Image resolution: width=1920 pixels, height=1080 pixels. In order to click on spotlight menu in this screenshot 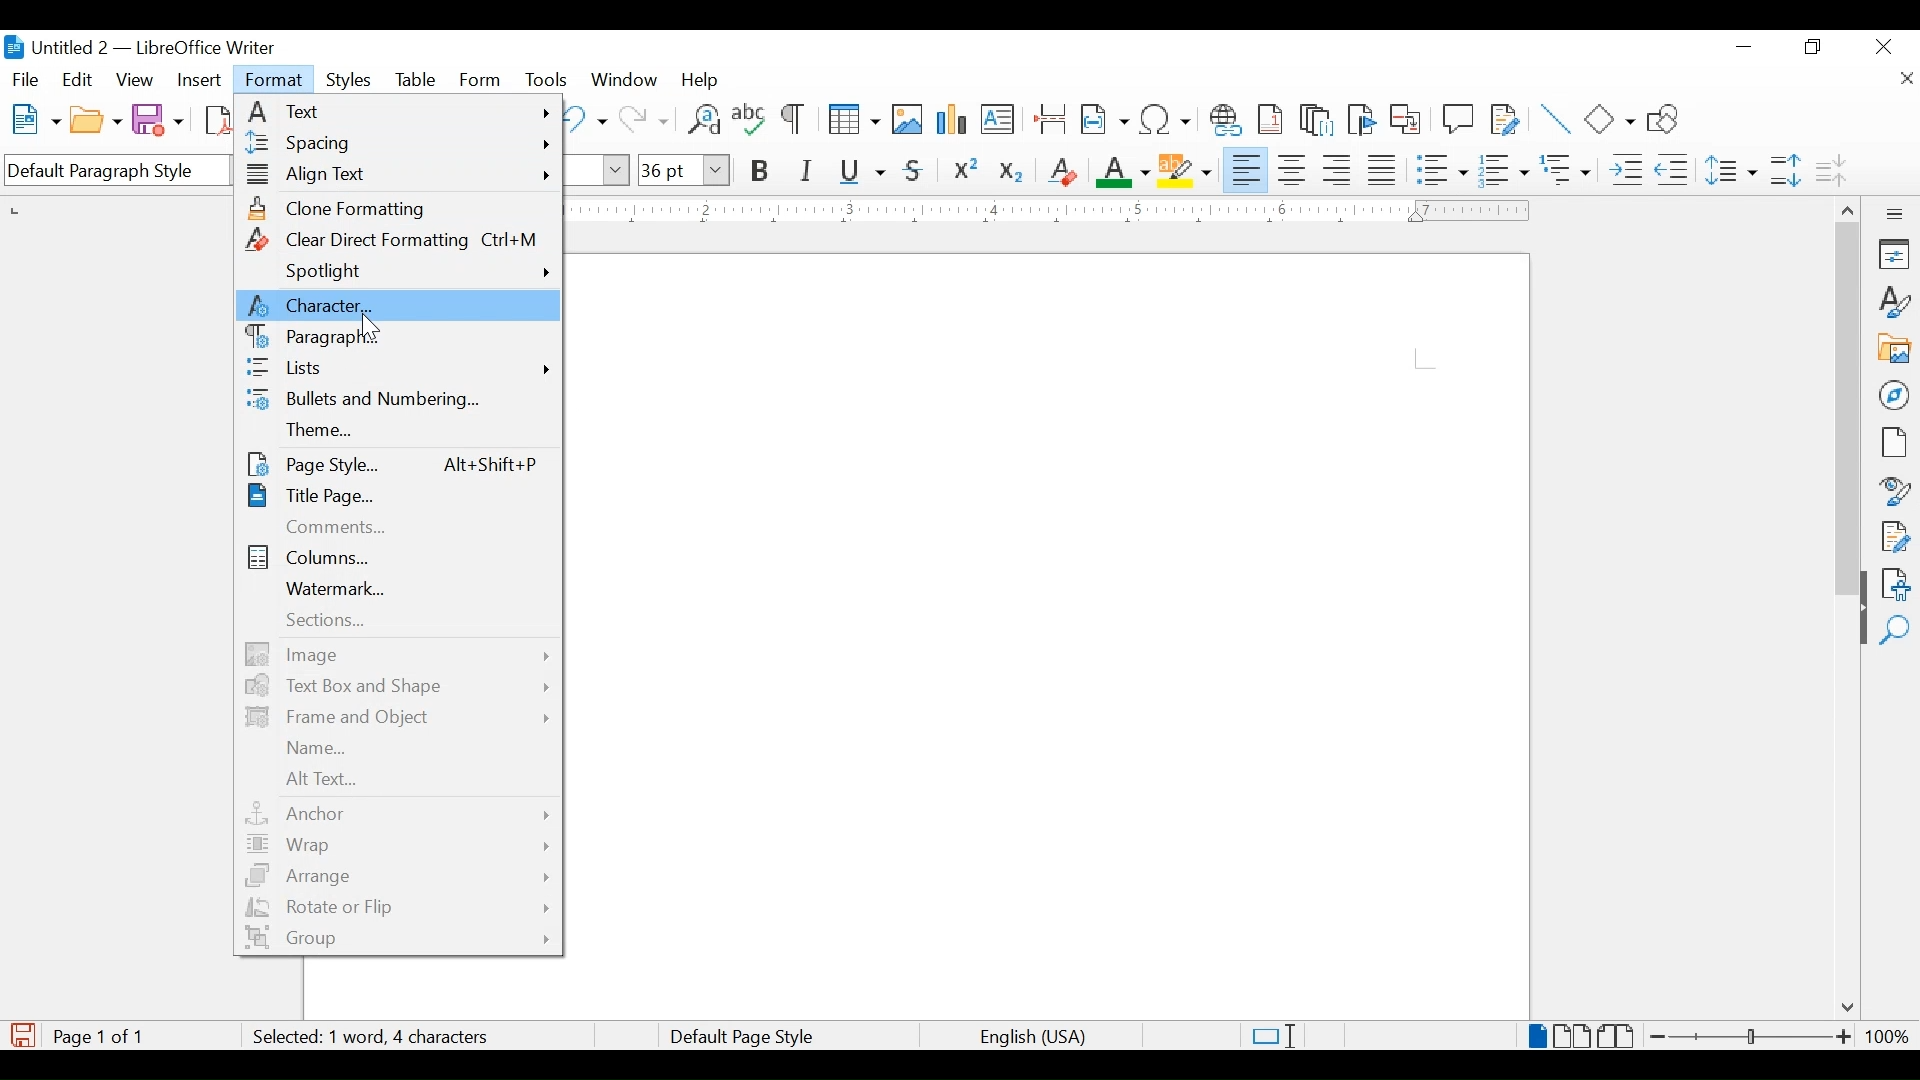, I will do `click(419, 272)`.